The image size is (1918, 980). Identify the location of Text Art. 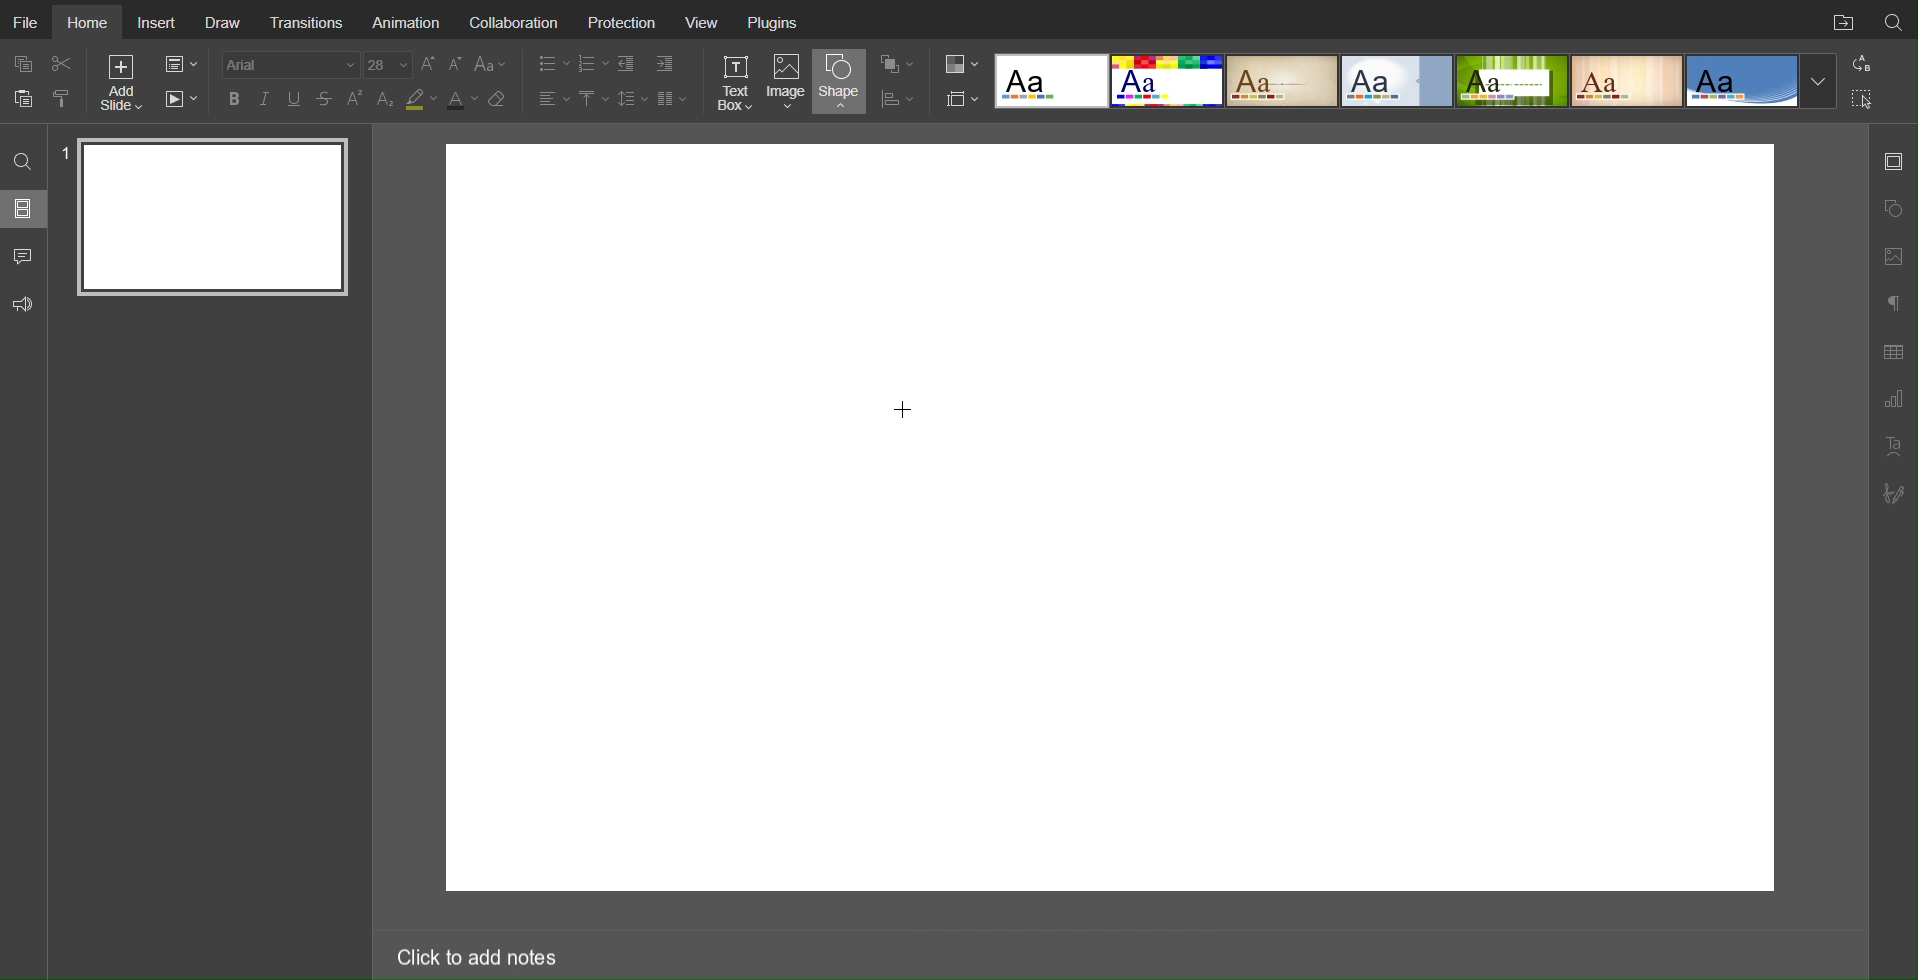
(1893, 446).